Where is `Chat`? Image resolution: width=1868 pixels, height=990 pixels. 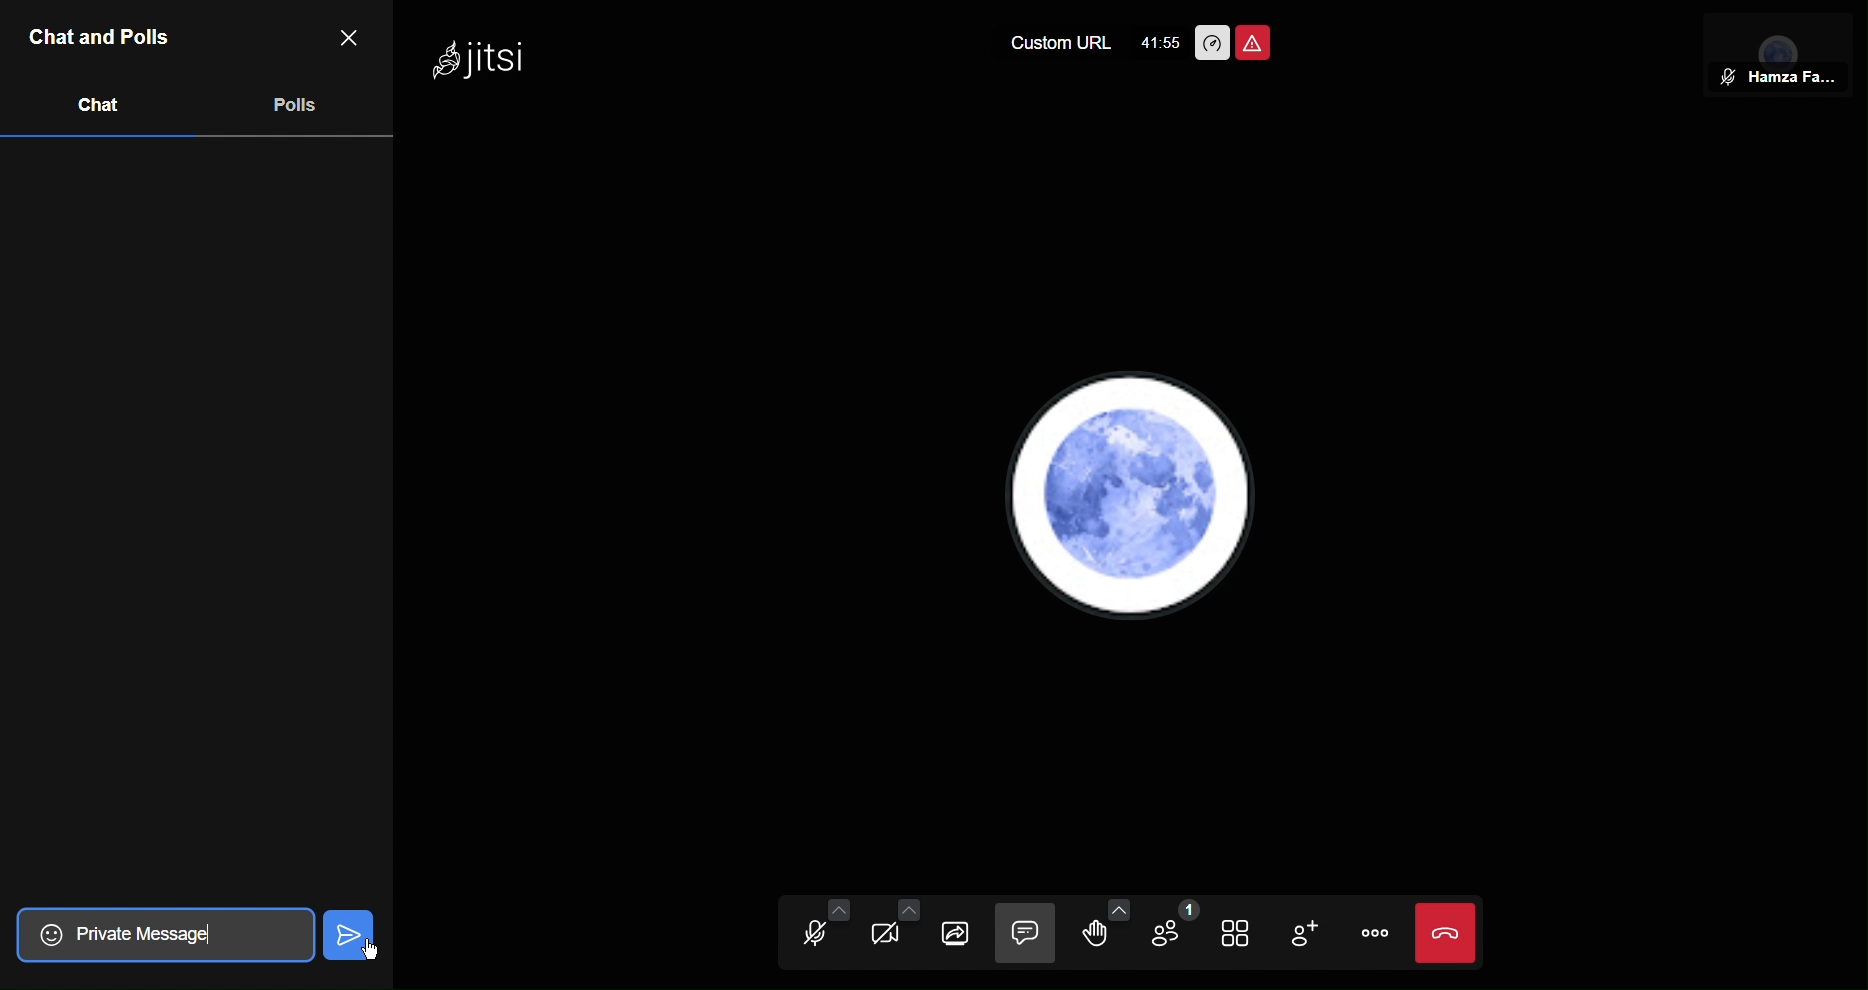
Chat is located at coordinates (97, 104).